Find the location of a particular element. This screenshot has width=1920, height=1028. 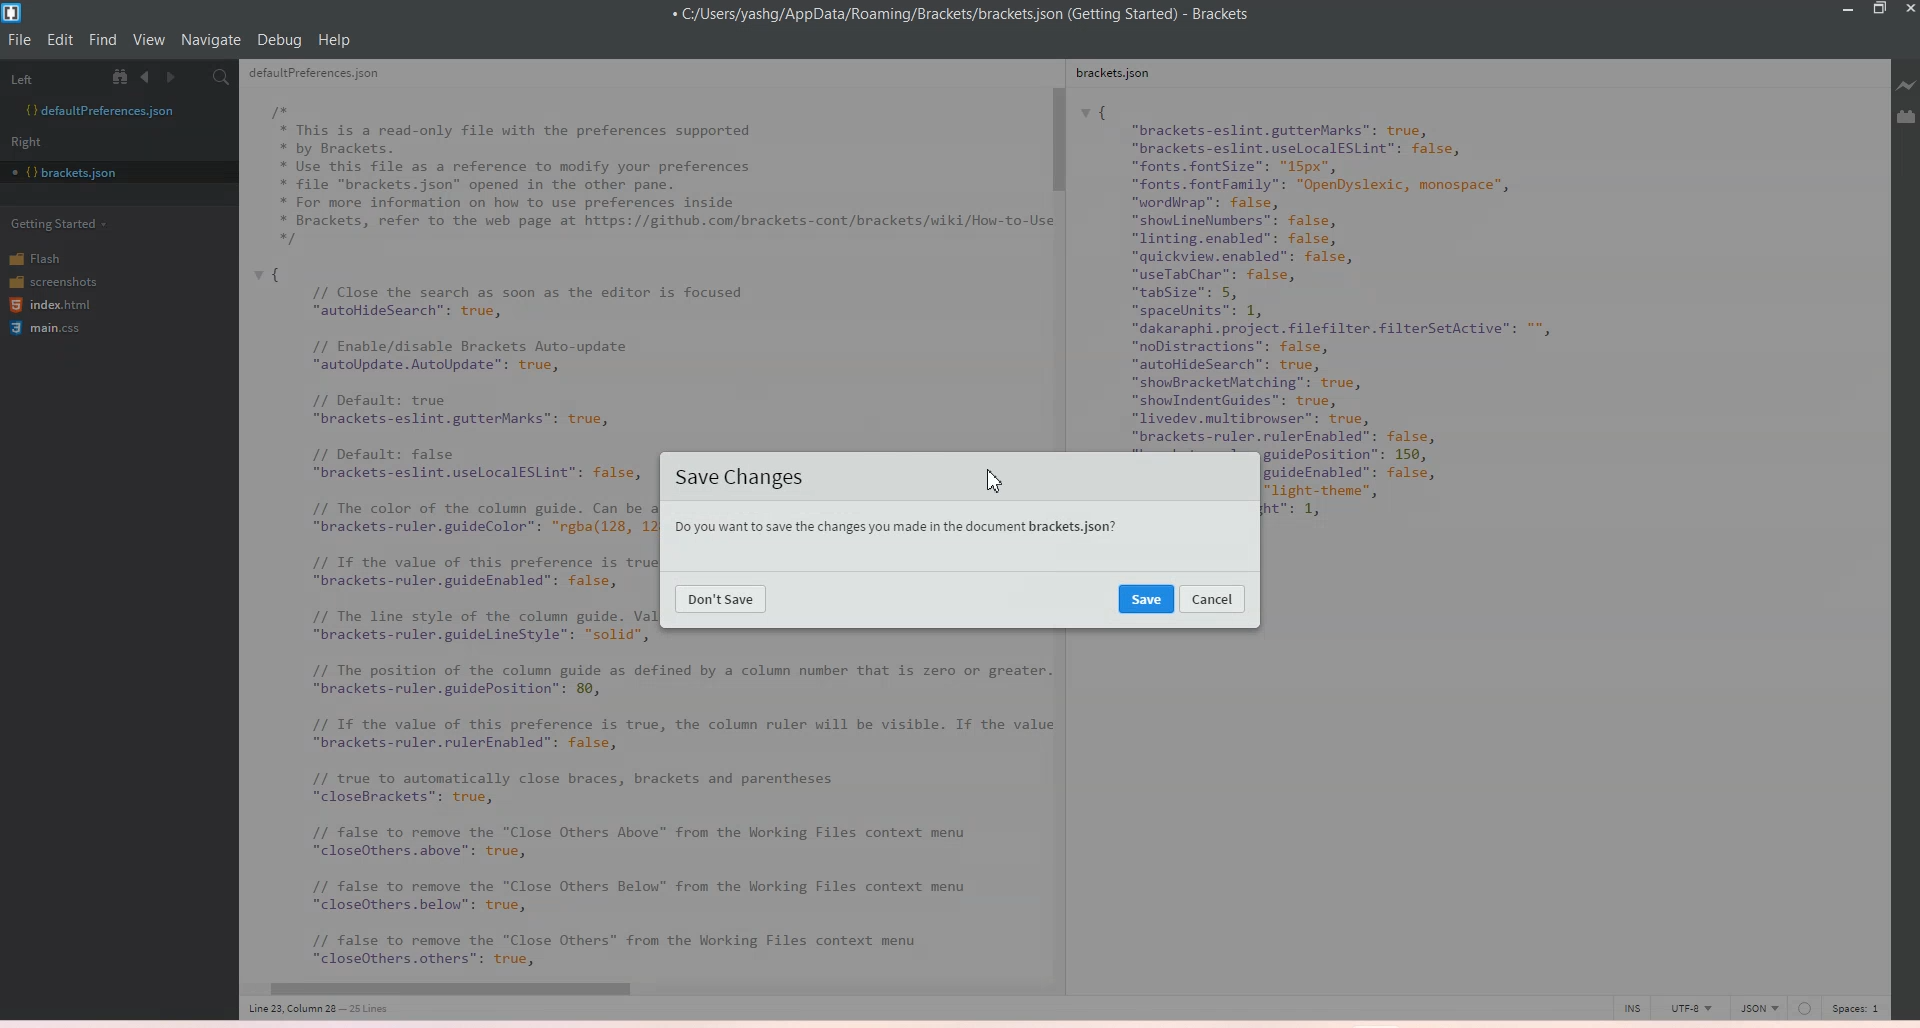

Left is located at coordinates (49, 76).